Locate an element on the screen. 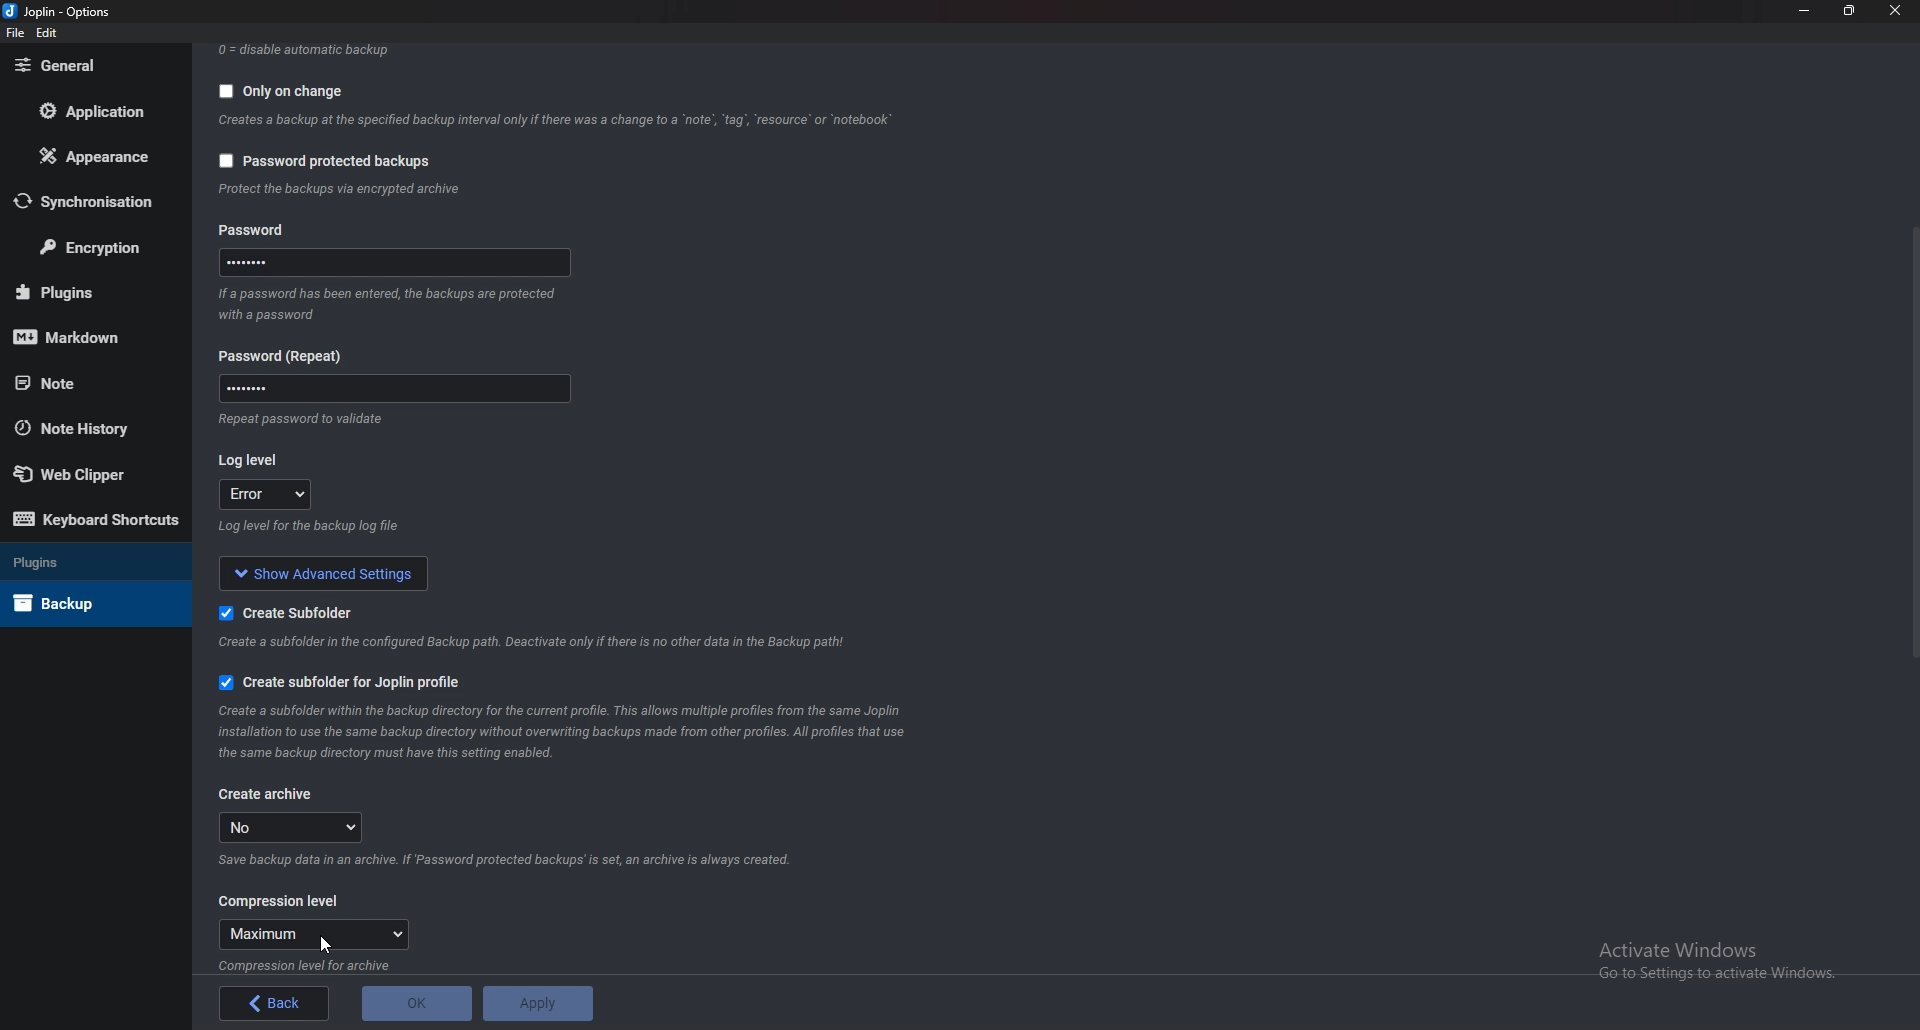 The image size is (1920, 1030). Back up is located at coordinates (87, 602).